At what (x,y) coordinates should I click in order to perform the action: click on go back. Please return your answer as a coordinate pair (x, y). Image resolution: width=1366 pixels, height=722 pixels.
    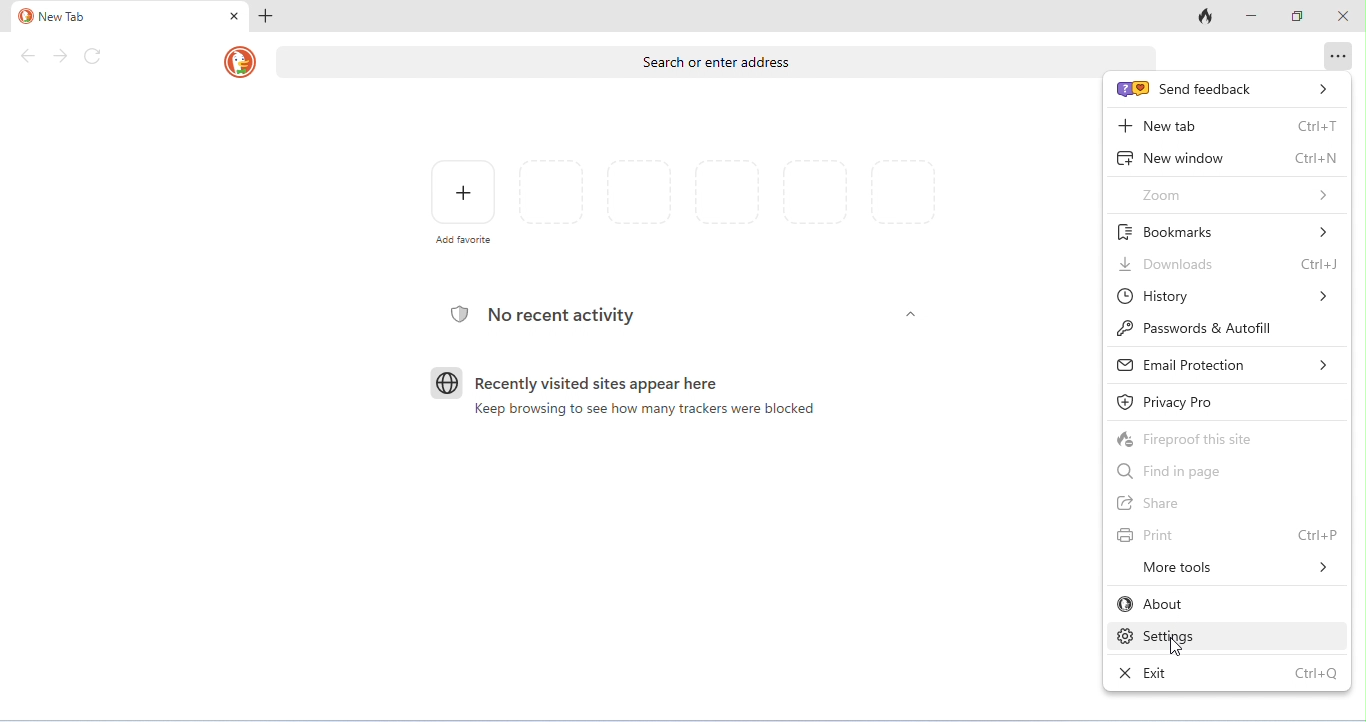
    Looking at the image, I should click on (30, 56).